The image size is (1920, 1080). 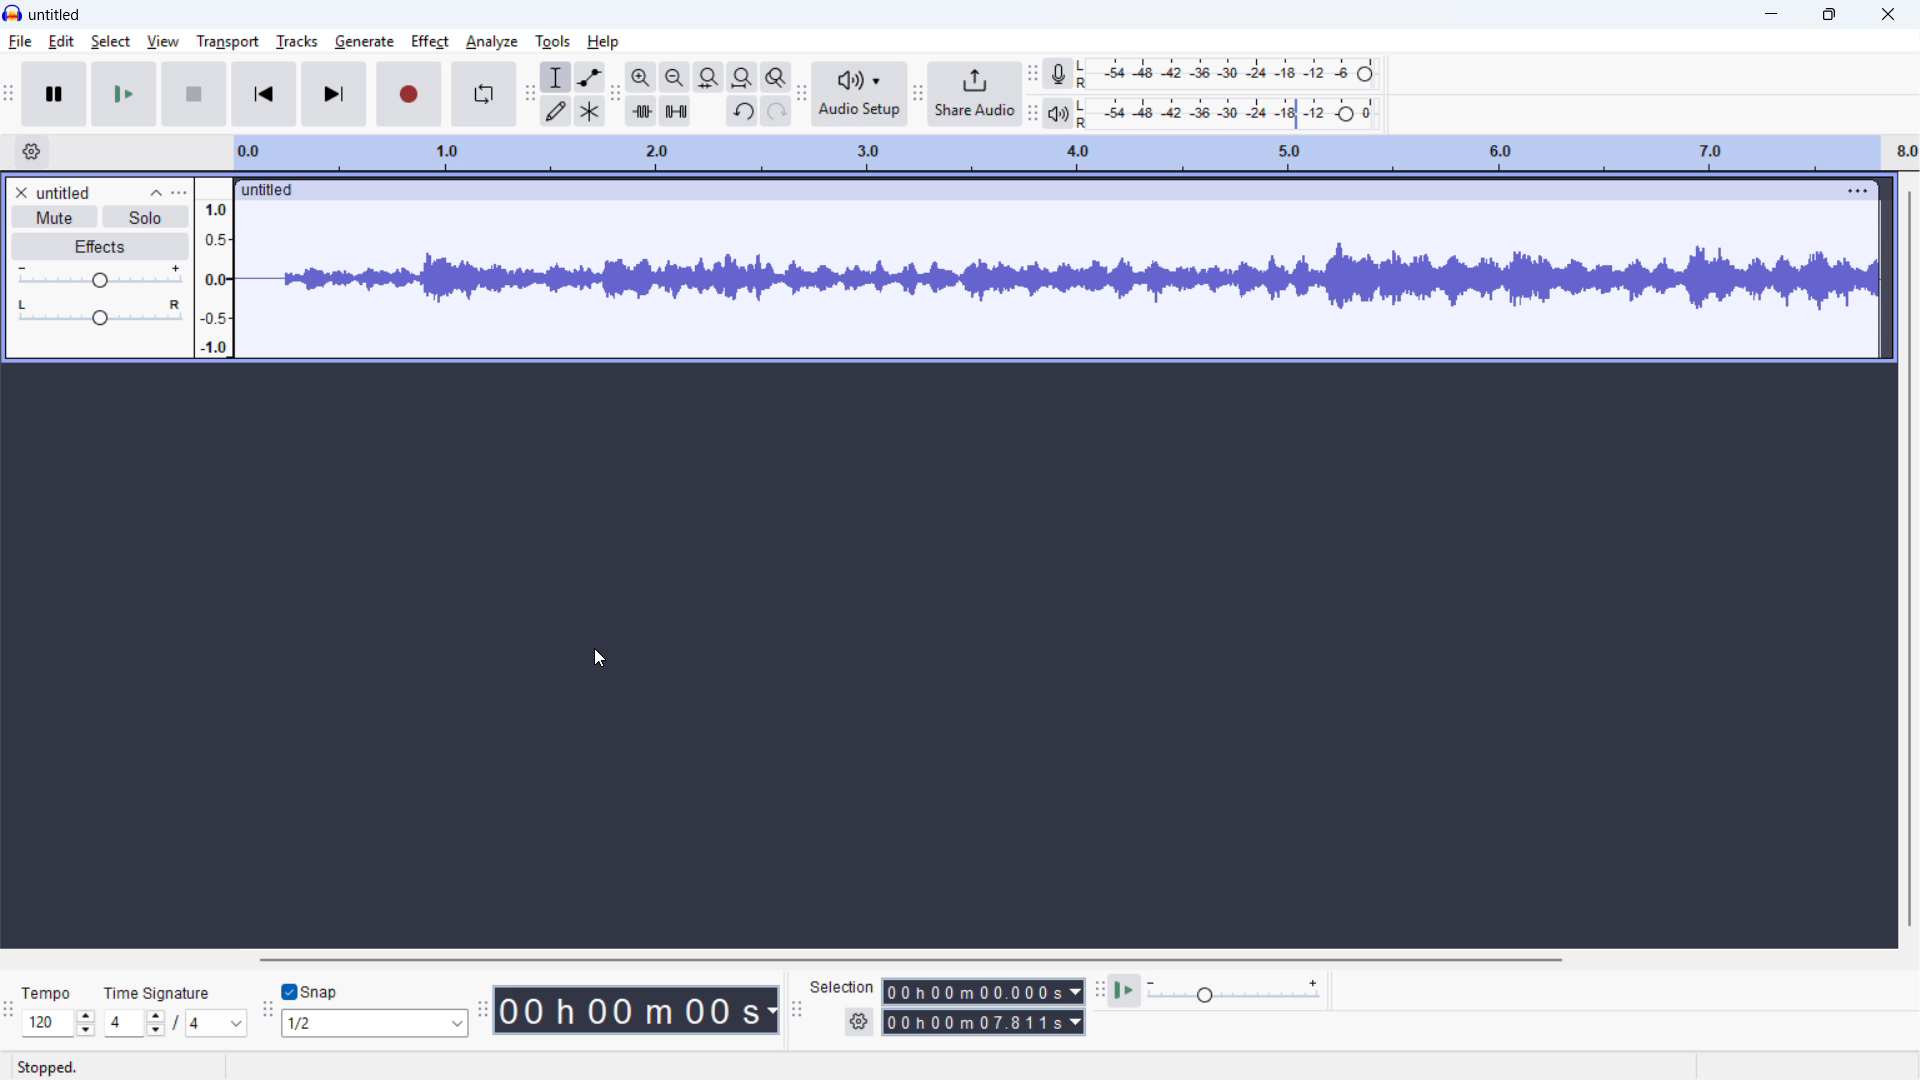 I want to click on record, so click(x=409, y=95).